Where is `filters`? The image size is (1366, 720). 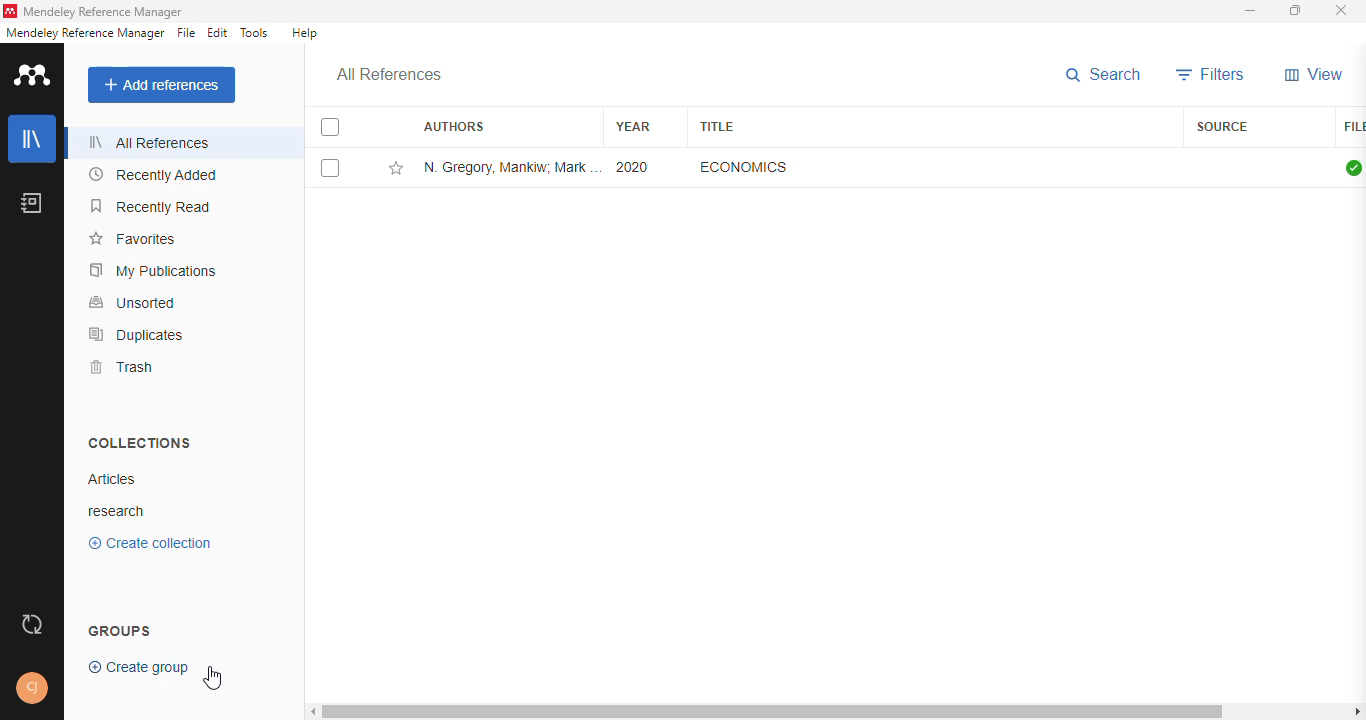 filters is located at coordinates (1211, 75).